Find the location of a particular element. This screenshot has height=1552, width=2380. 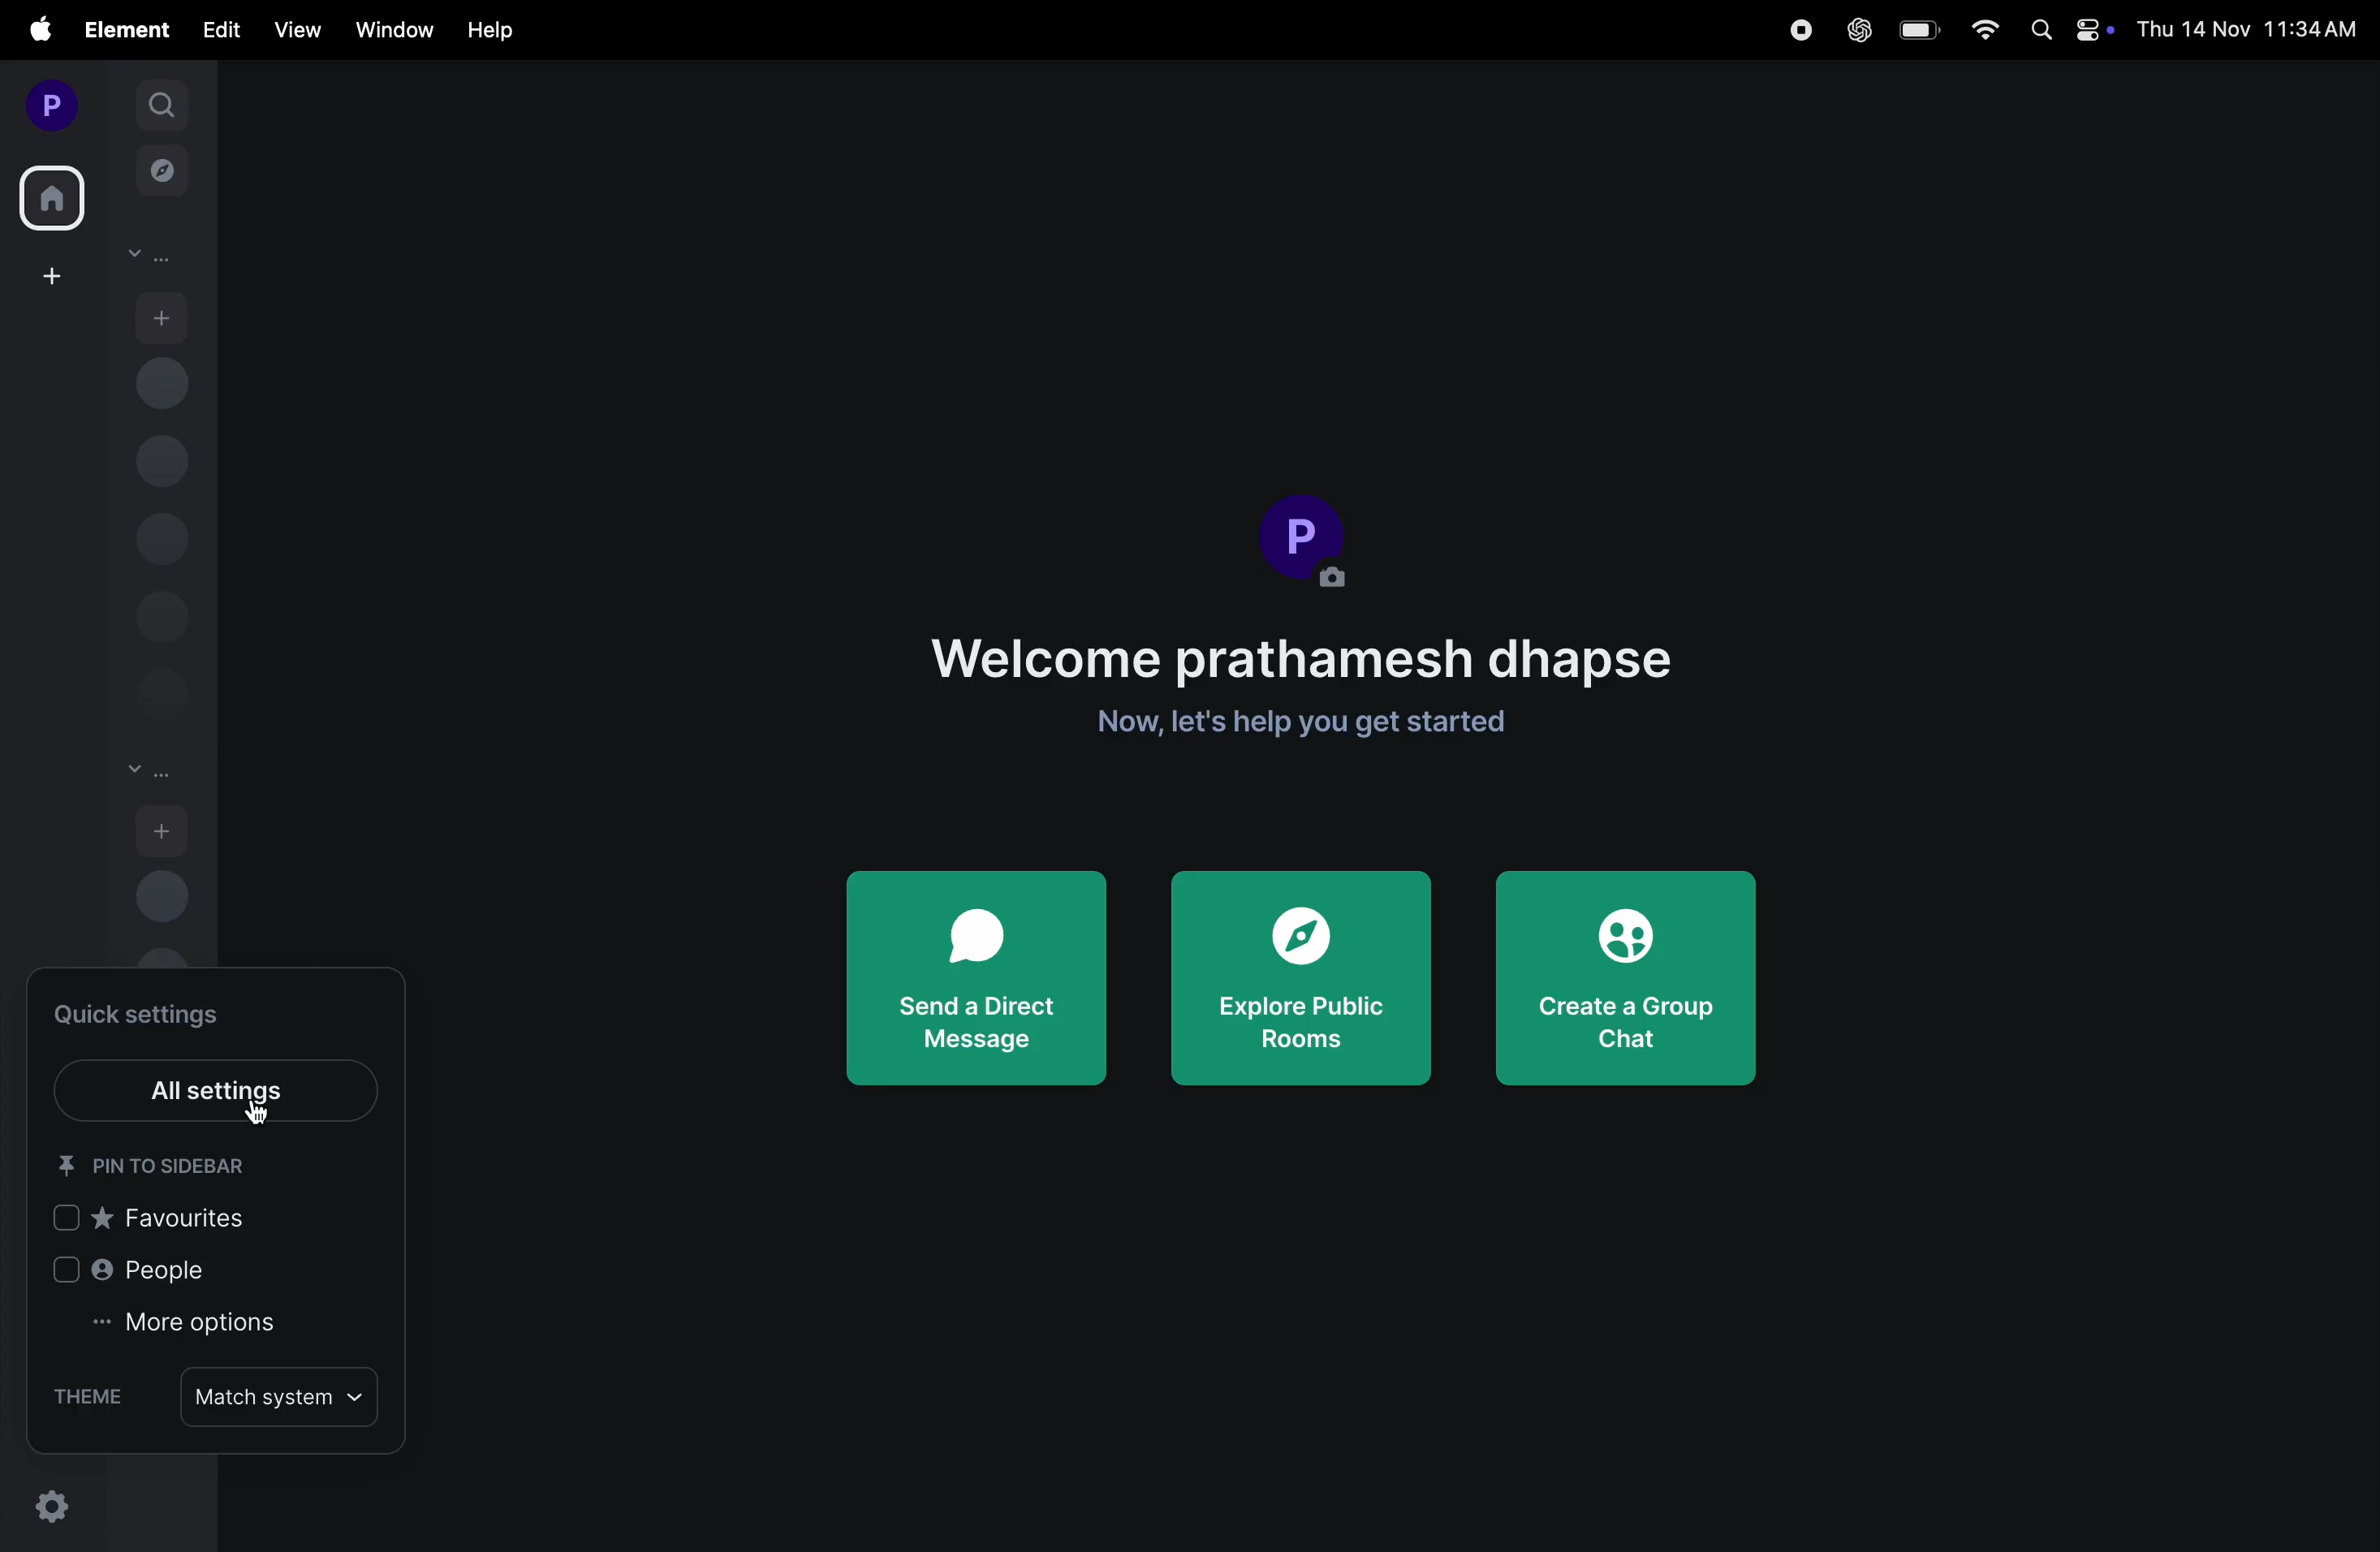

pin to searchbar is located at coordinates (167, 1167).